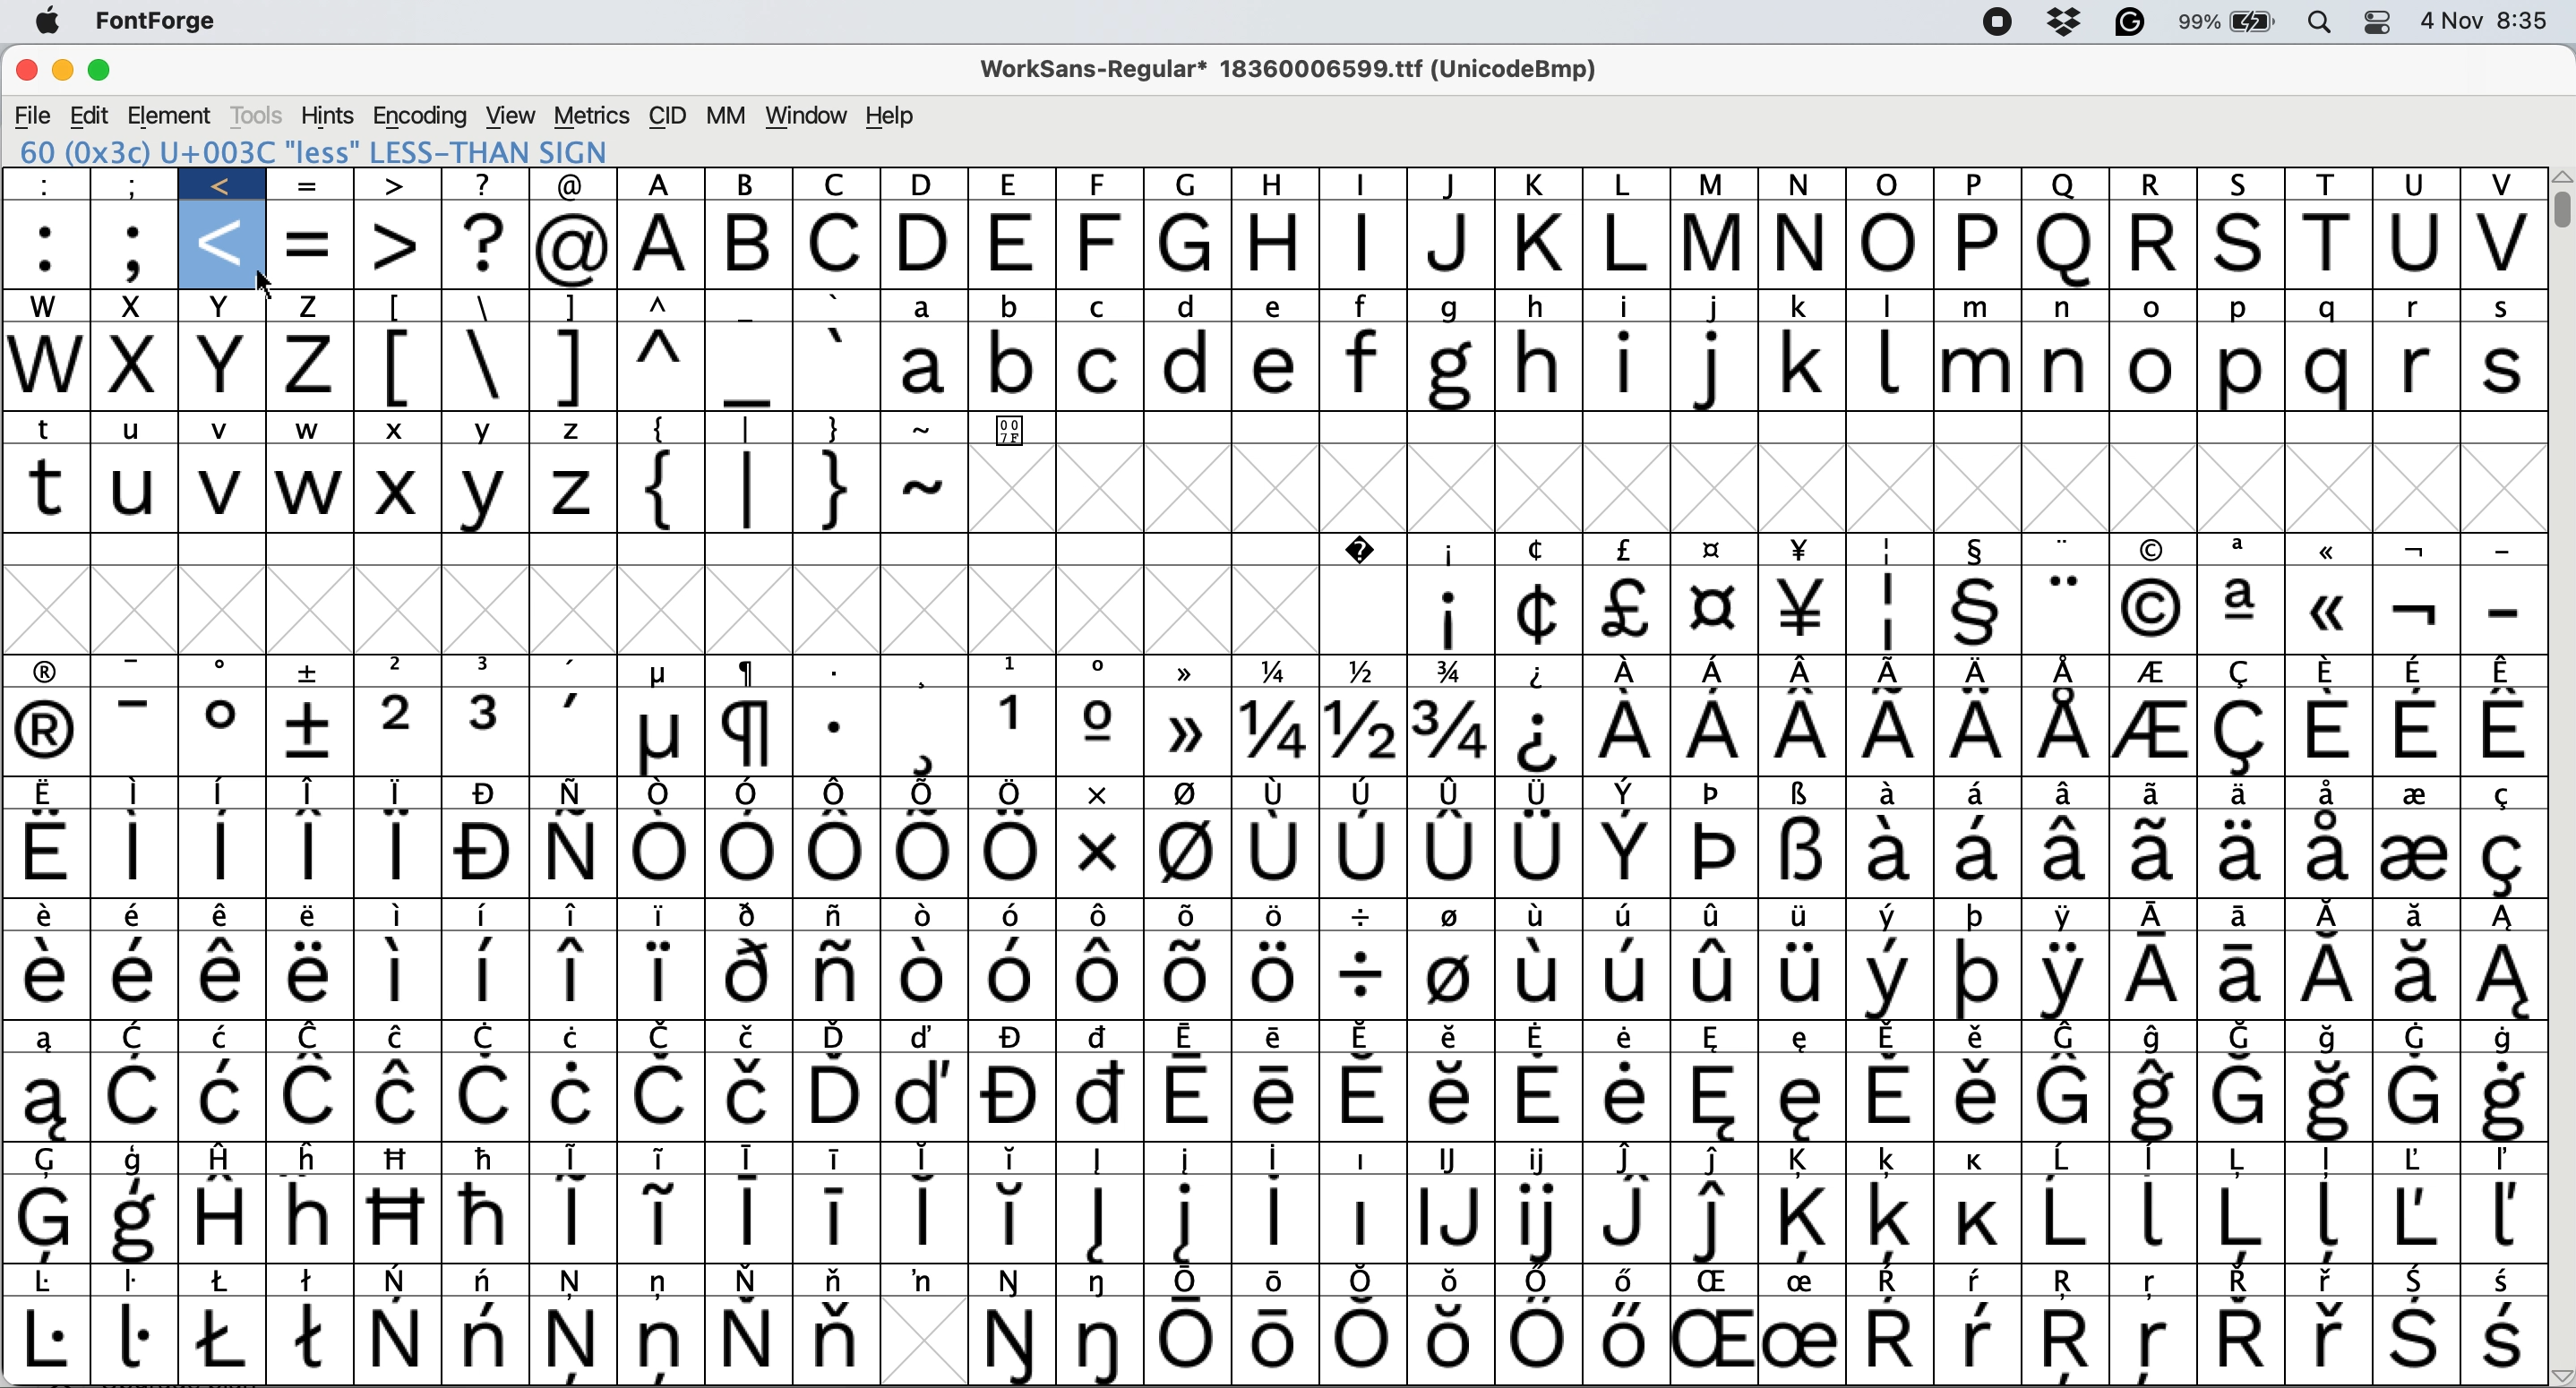 The height and width of the screenshot is (1388, 2576). What do you see at coordinates (225, 245) in the screenshot?
I see `<` at bounding box center [225, 245].